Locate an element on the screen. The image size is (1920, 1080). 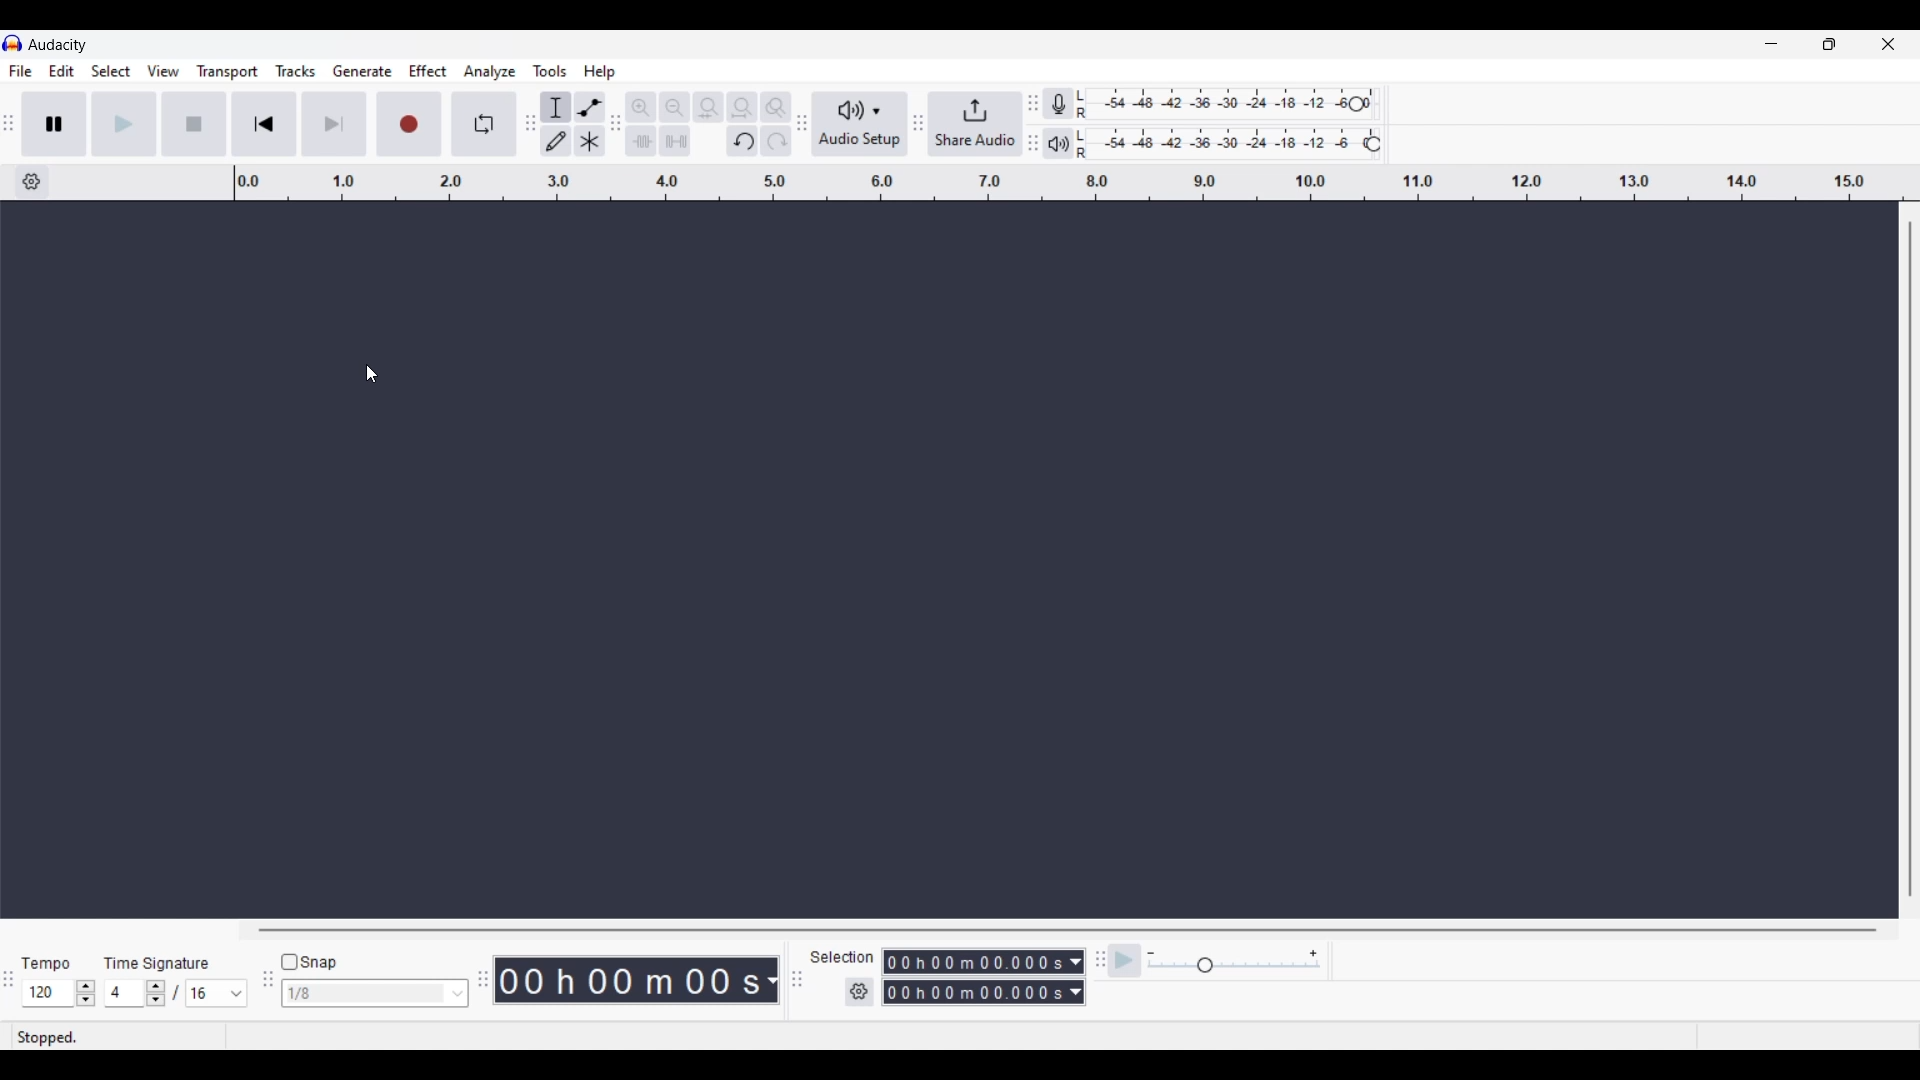
Text is located at coordinates (157, 963).